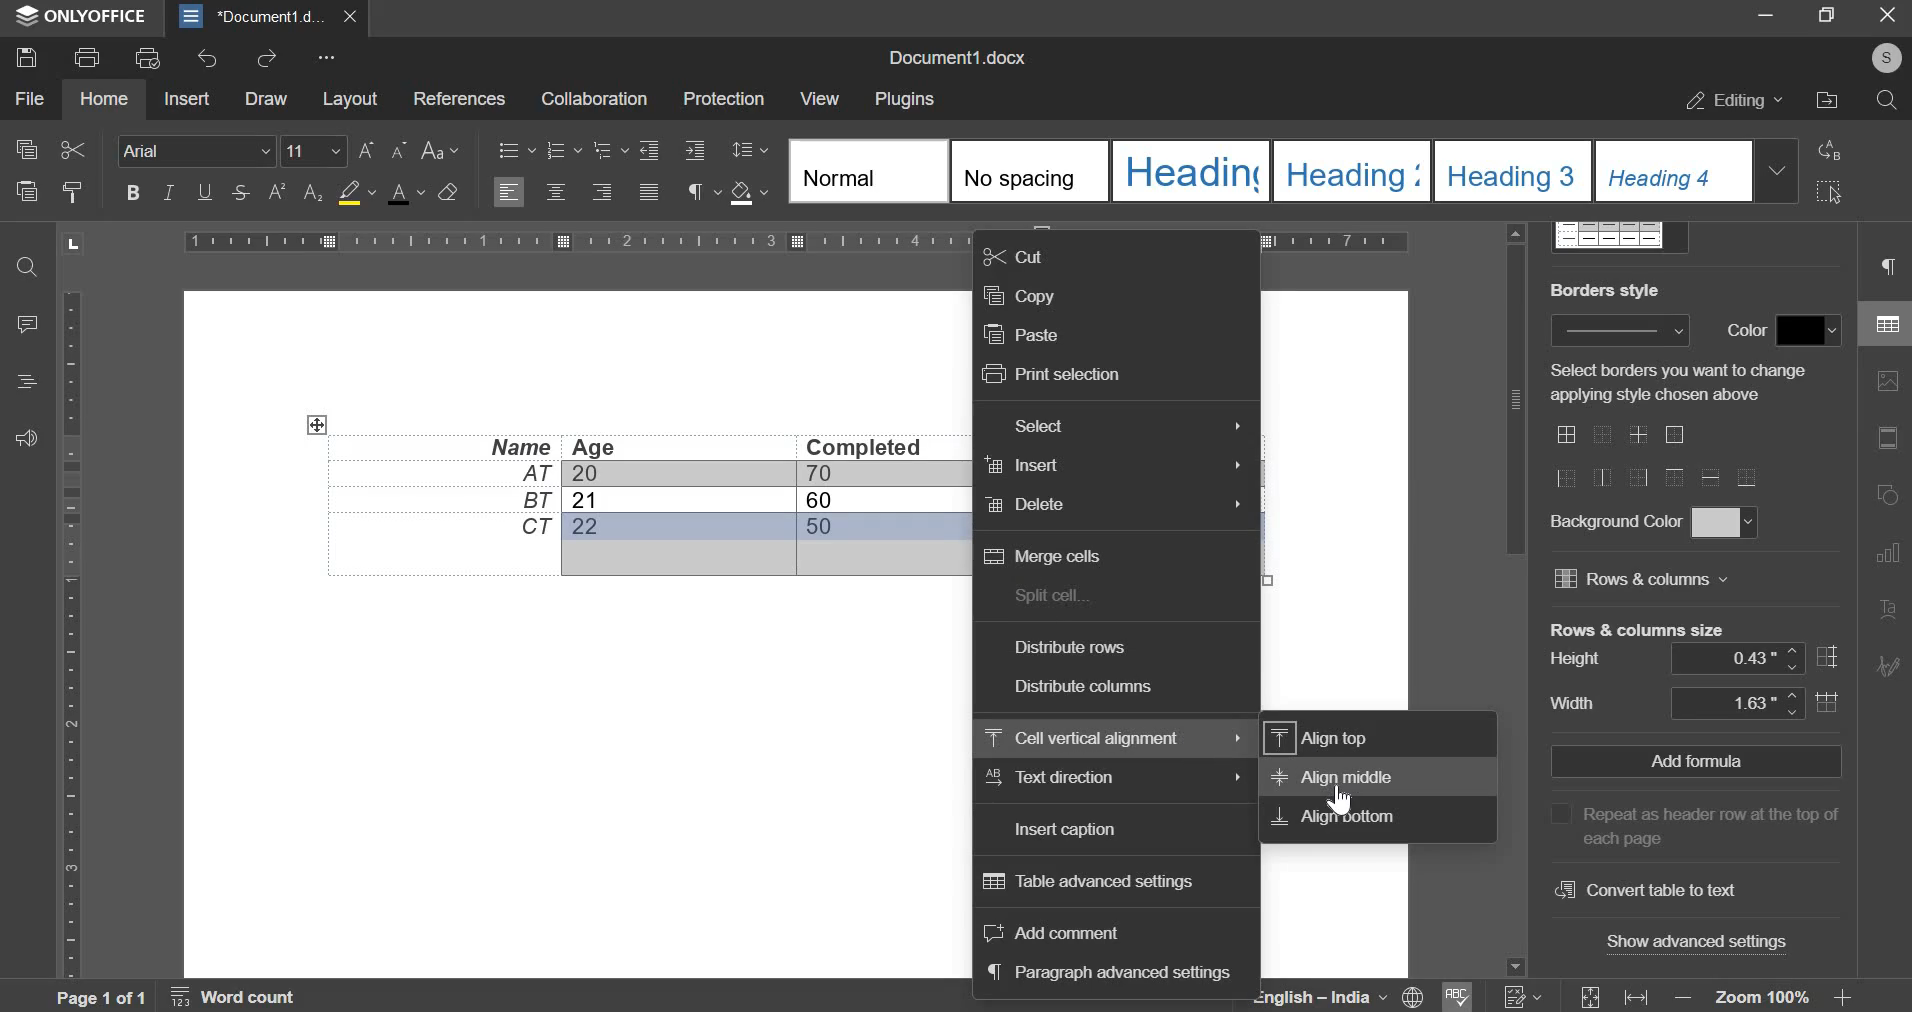 This screenshot has width=1912, height=1012. What do you see at coordinates (1808, 331) in the screenshot?
I see `border color` at bounding box center [1808, 331].